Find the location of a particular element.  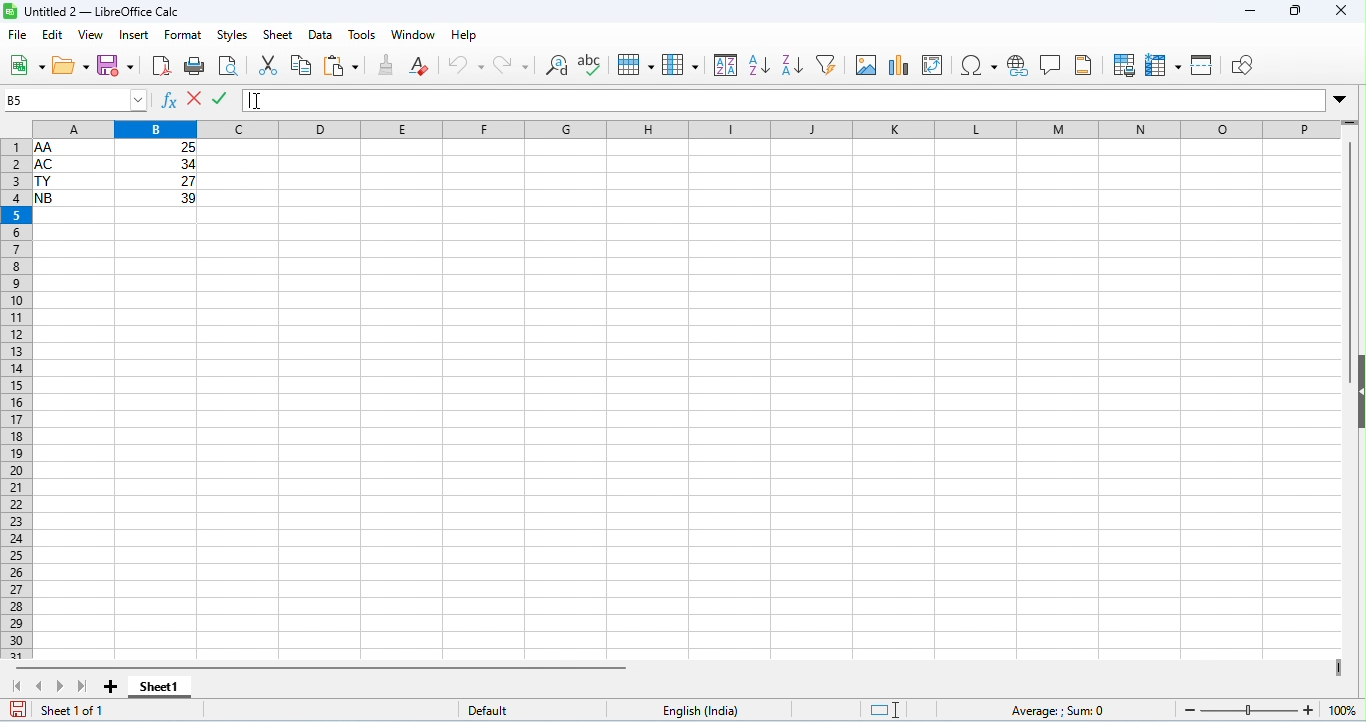

define print area is located at coordinates (1125, 66).